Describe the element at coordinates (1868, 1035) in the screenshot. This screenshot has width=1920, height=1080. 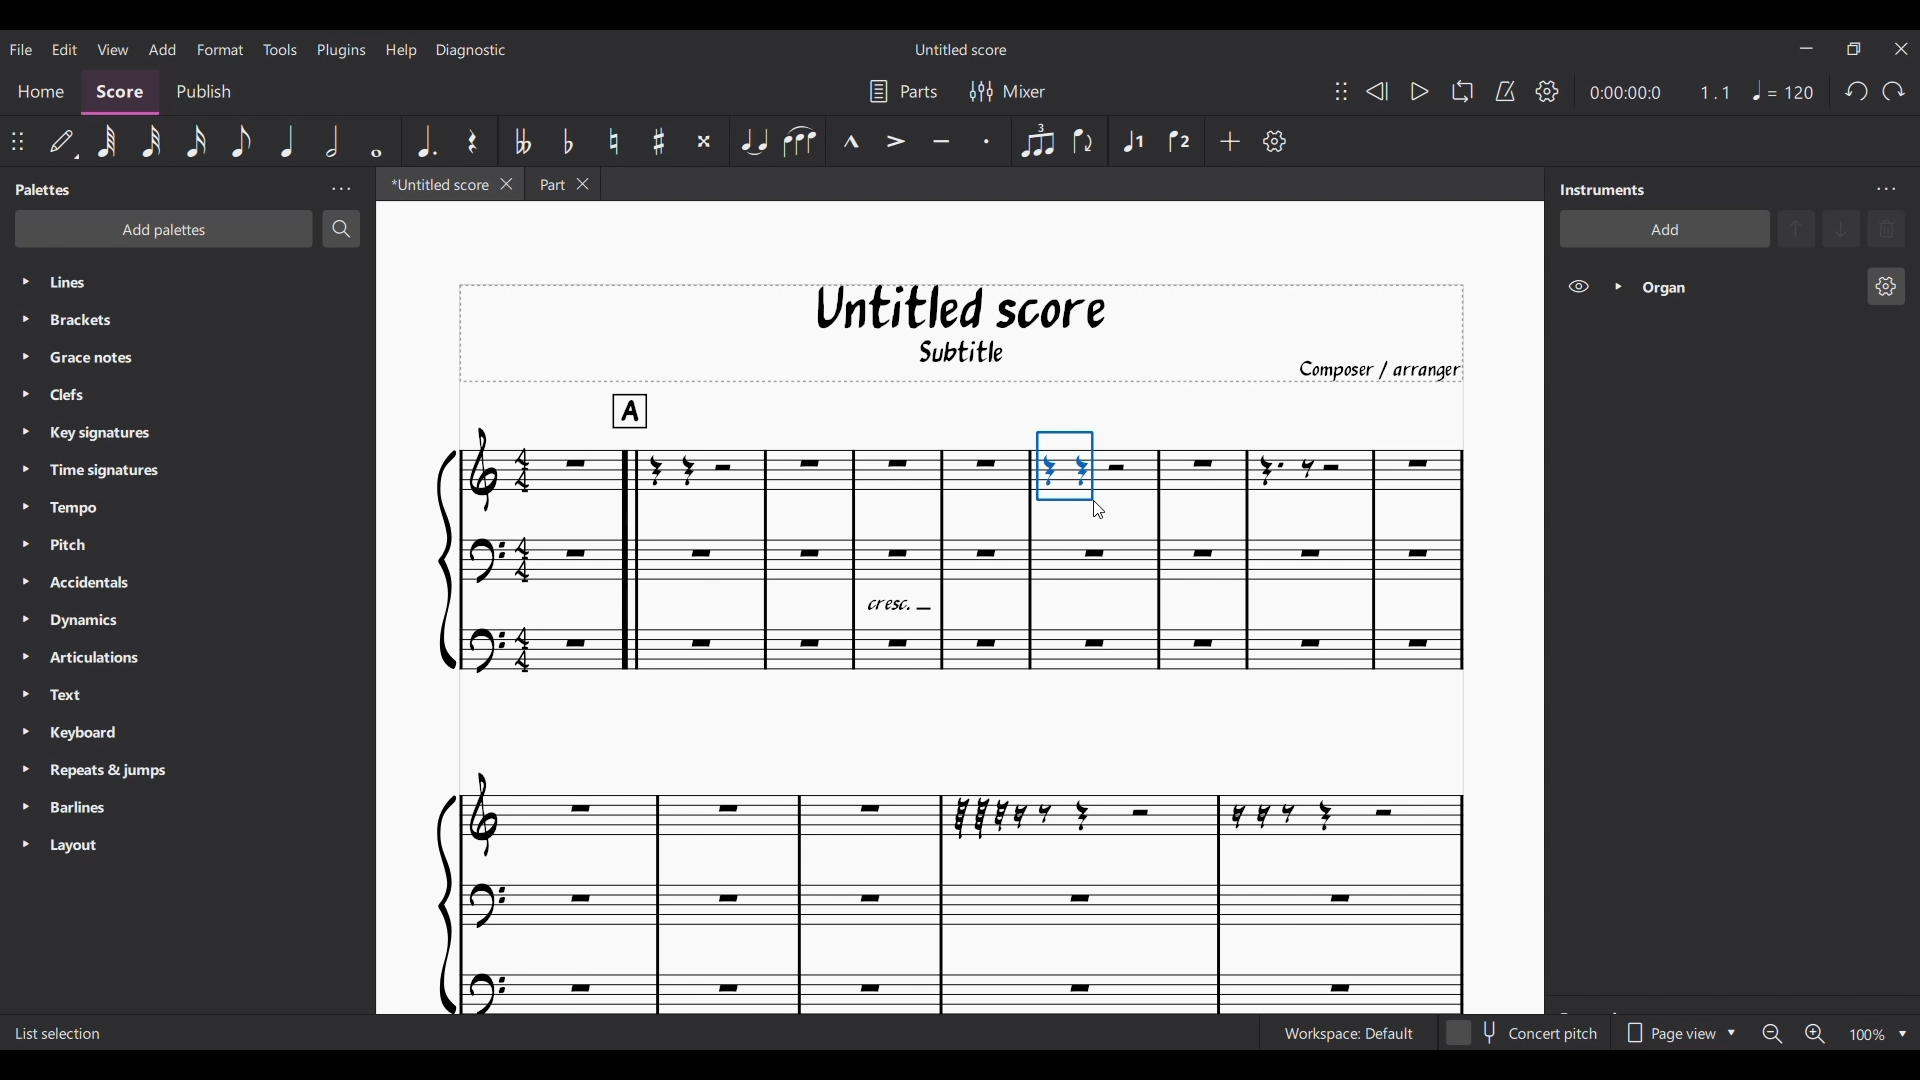
I see `Current zoom factor` at that location.